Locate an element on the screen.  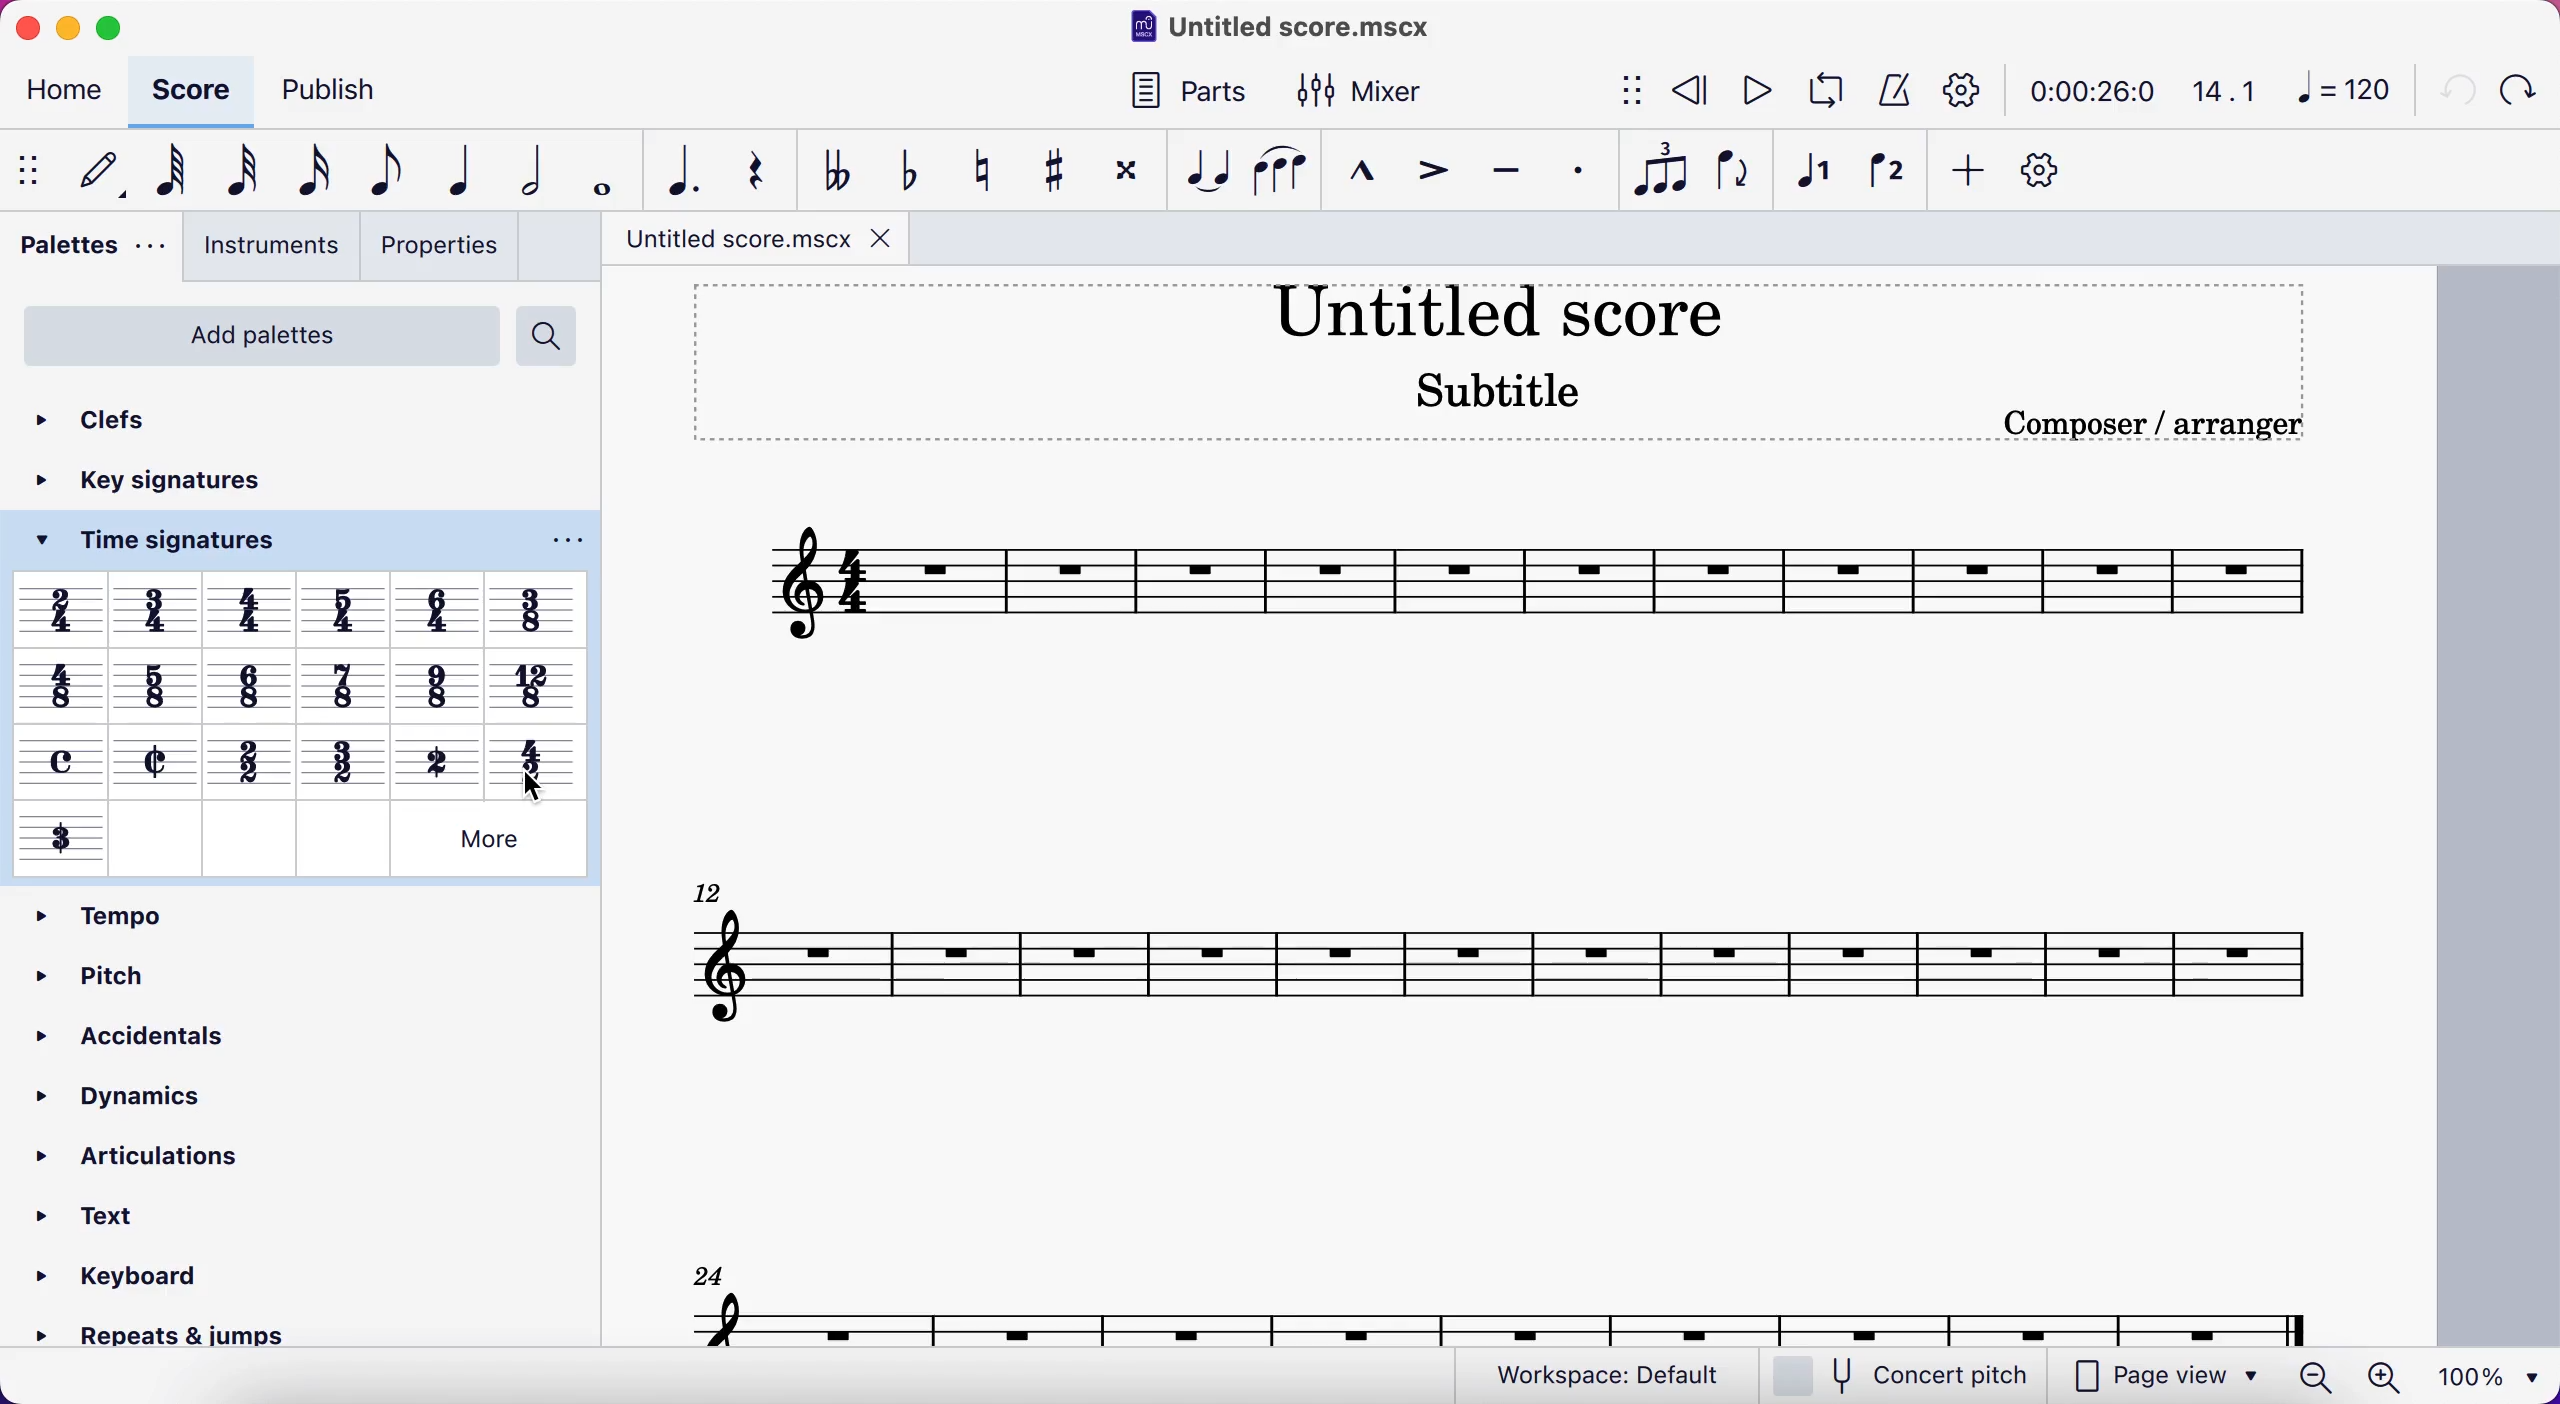
close is located at coordinates (35, 30).